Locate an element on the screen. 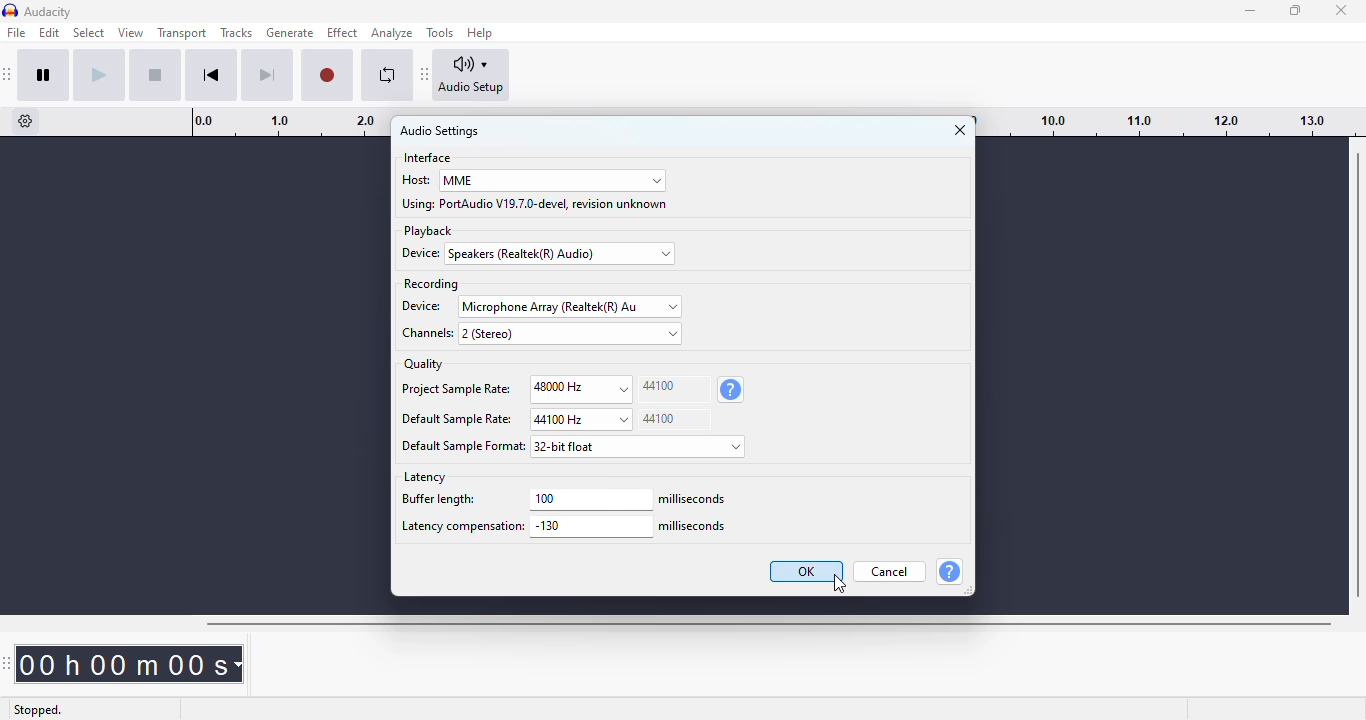 This screenshot has width=1366, height=720. close is located at coordinates (1342, 10).